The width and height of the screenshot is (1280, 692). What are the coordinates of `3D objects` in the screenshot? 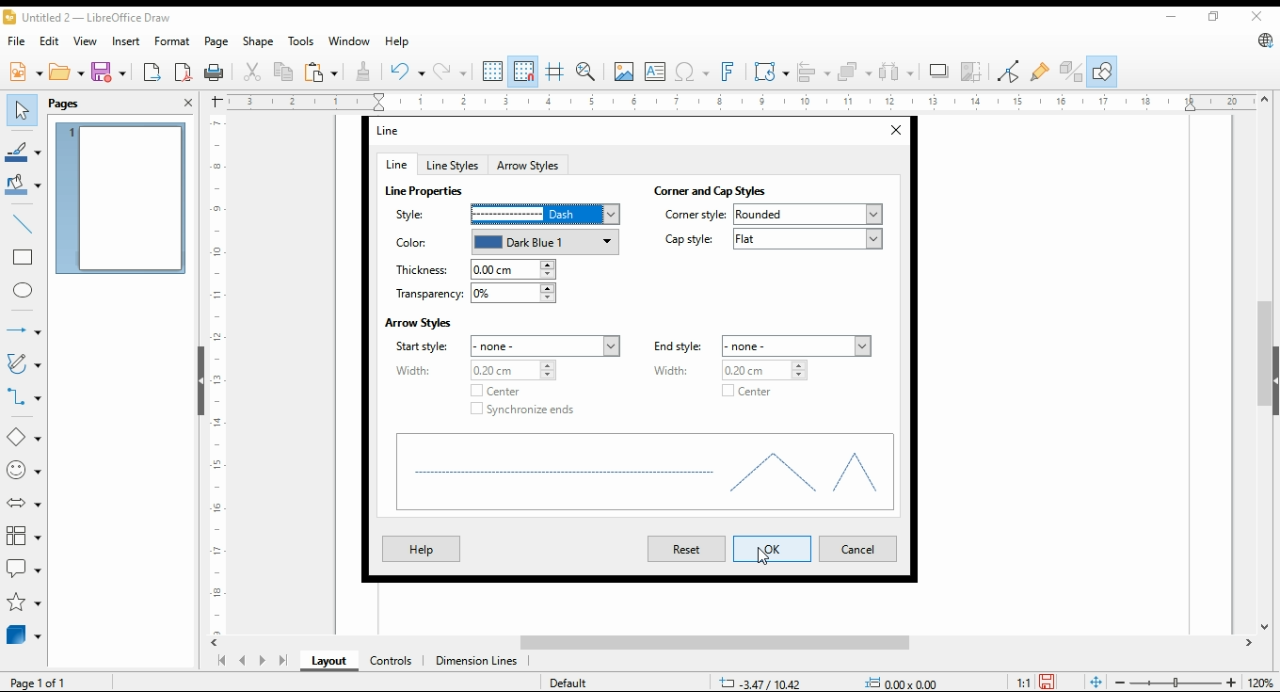 It's located at (25, 634).